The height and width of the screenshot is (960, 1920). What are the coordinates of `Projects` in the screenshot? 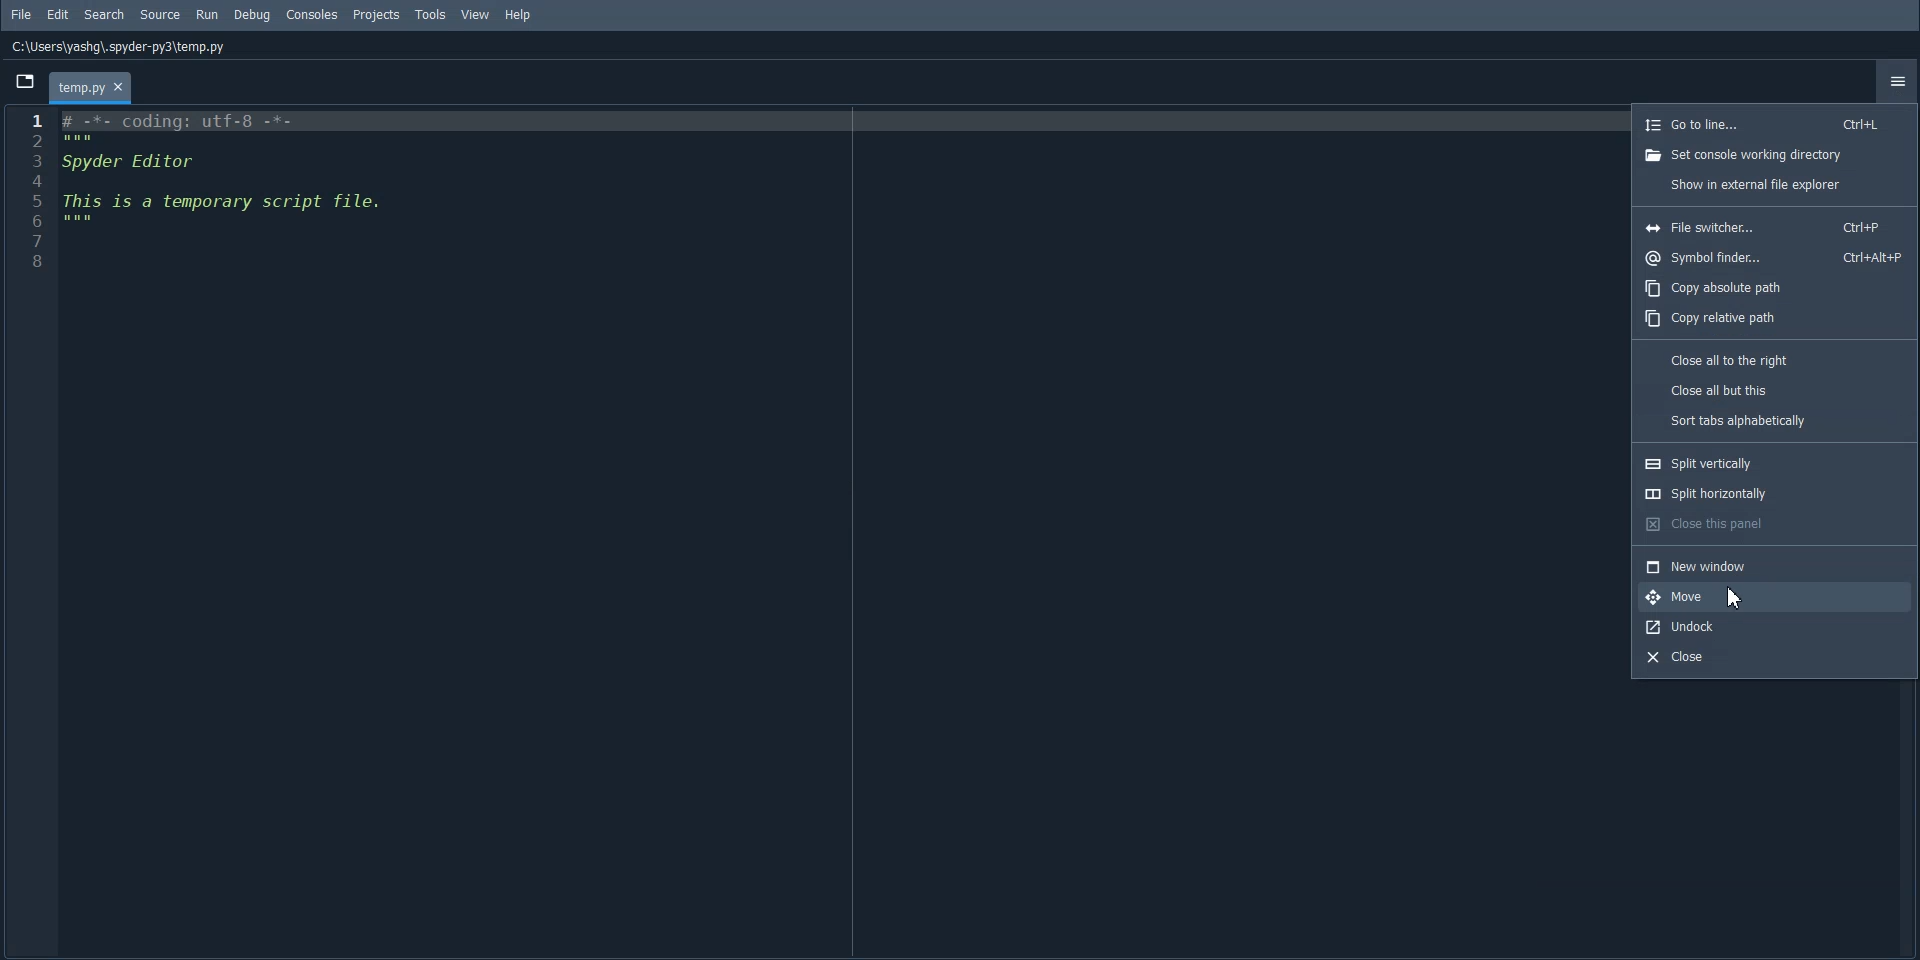 It's located at (376, 14).